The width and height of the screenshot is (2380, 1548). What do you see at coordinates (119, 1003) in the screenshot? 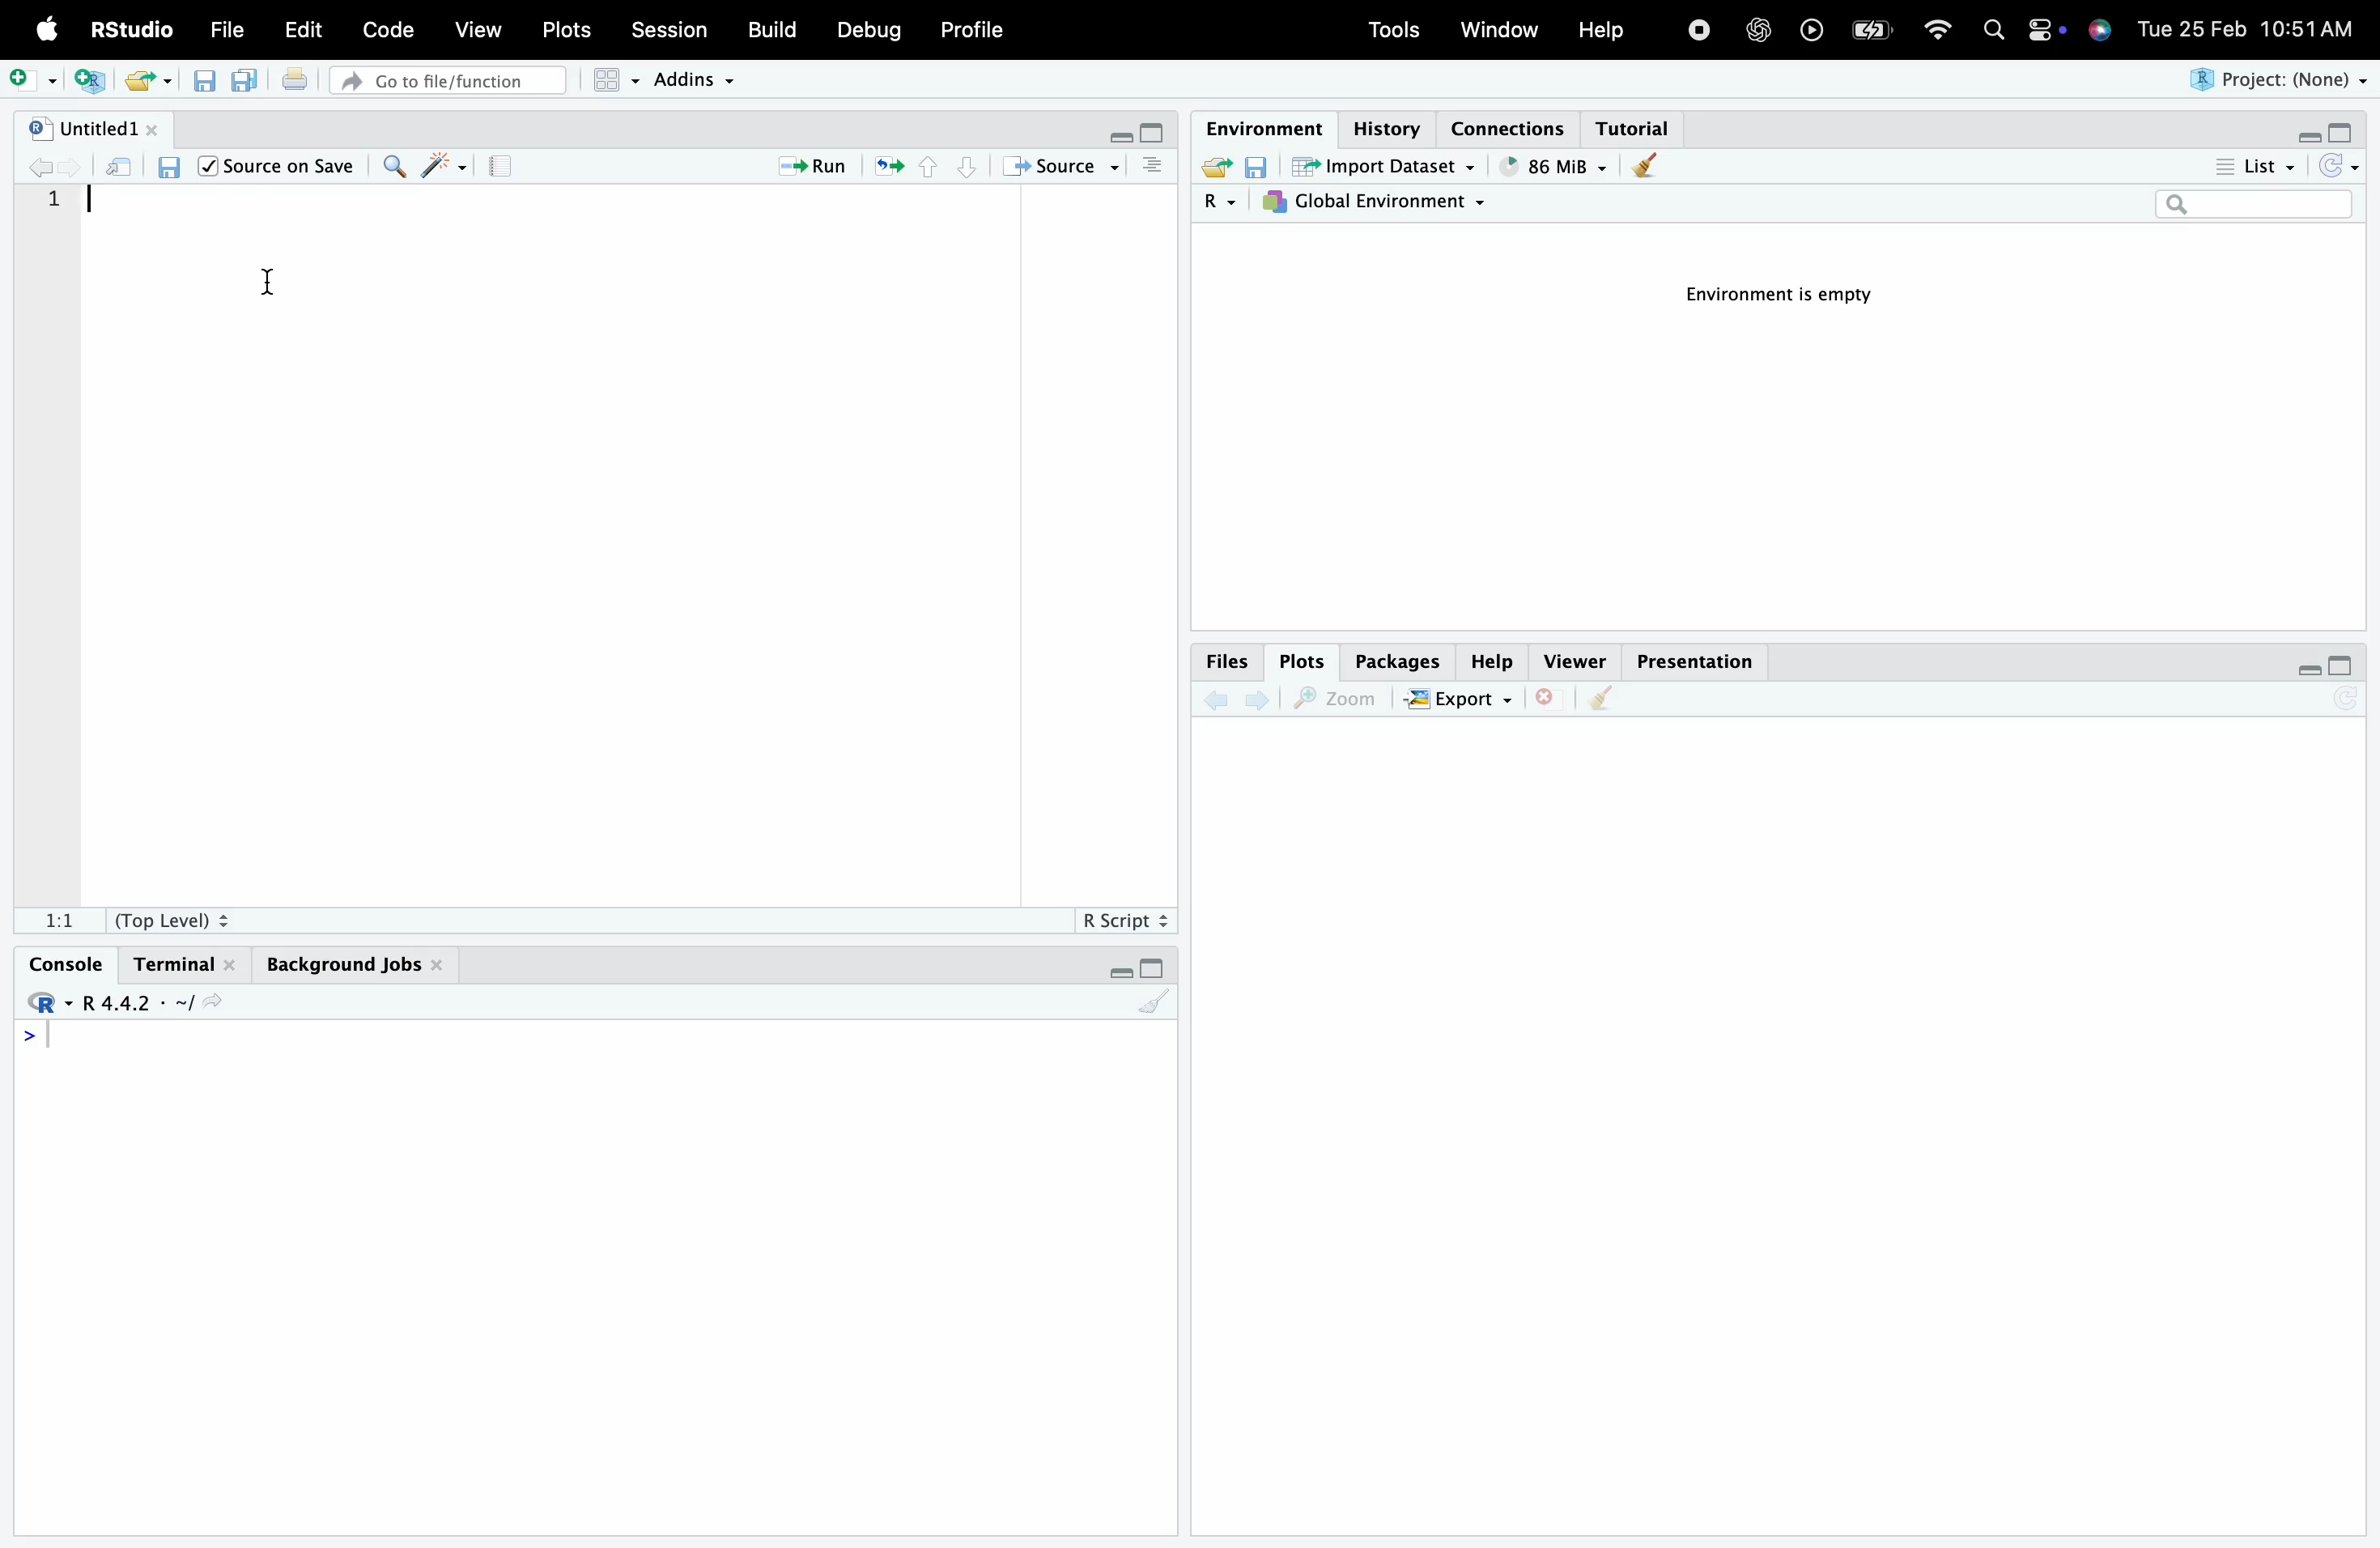
I see `R.4.4.2 ` at bounding box center [119, 1003].